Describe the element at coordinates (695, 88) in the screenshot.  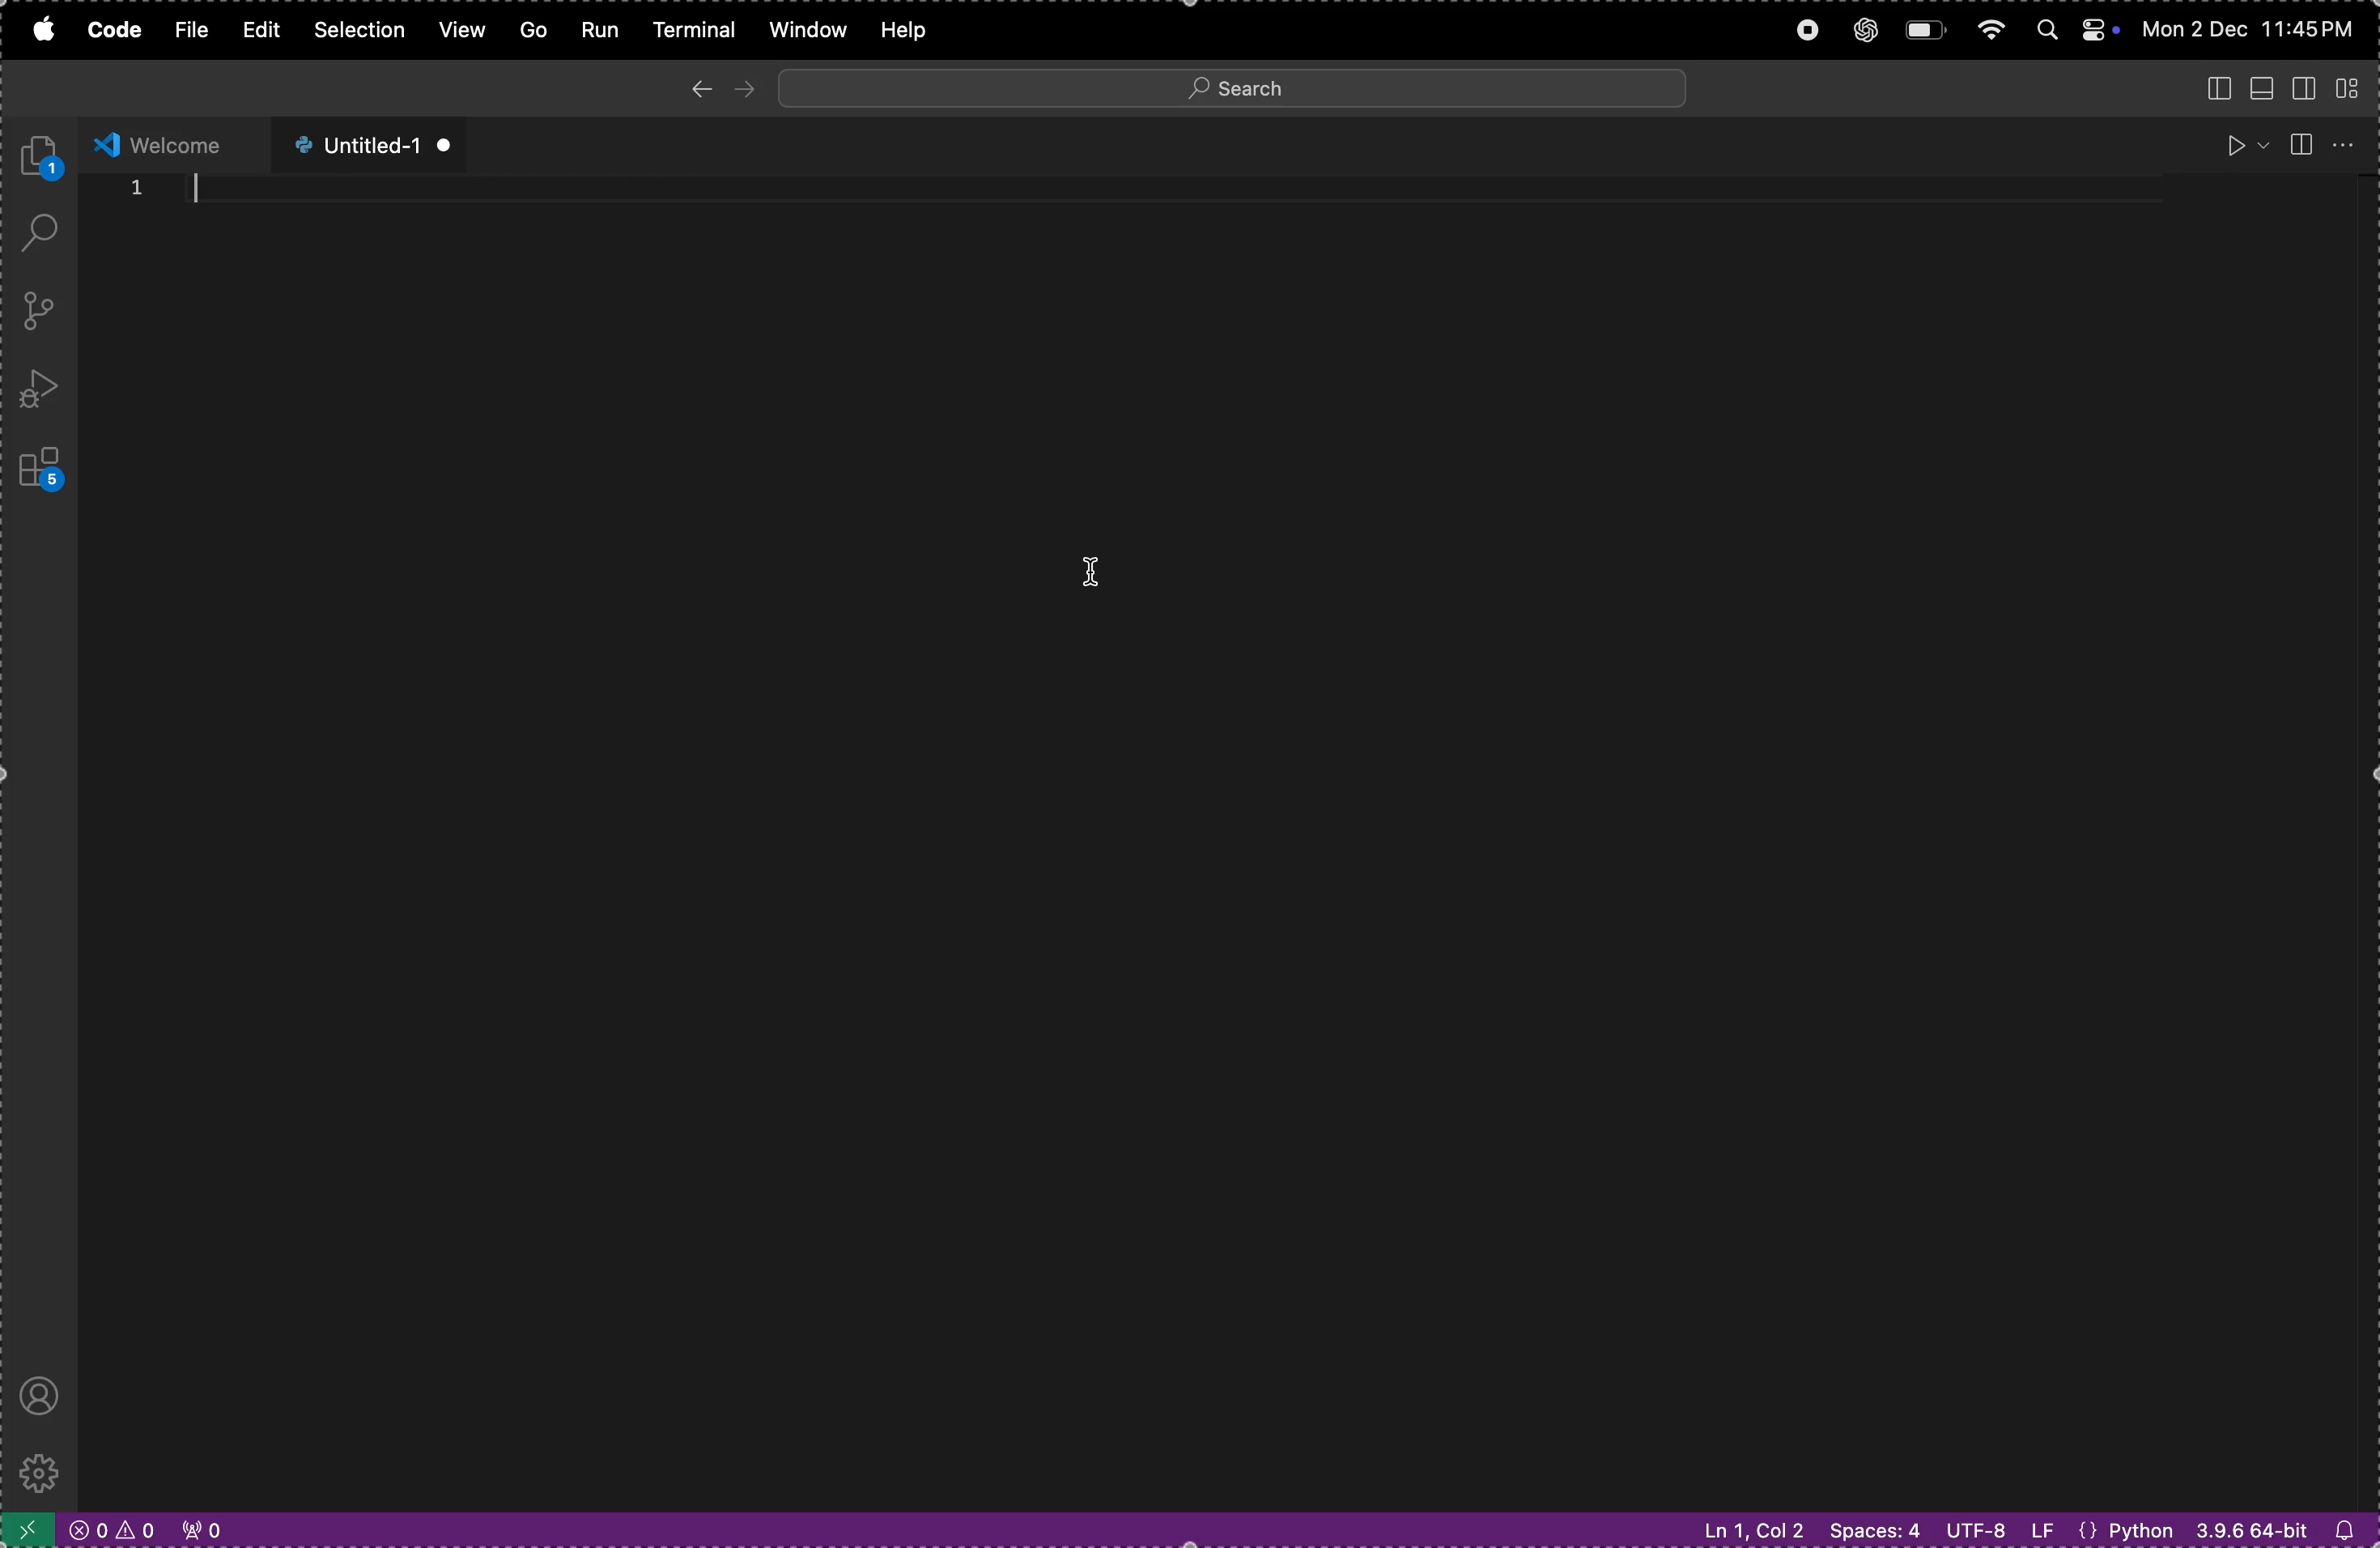
I see `back` at that location.